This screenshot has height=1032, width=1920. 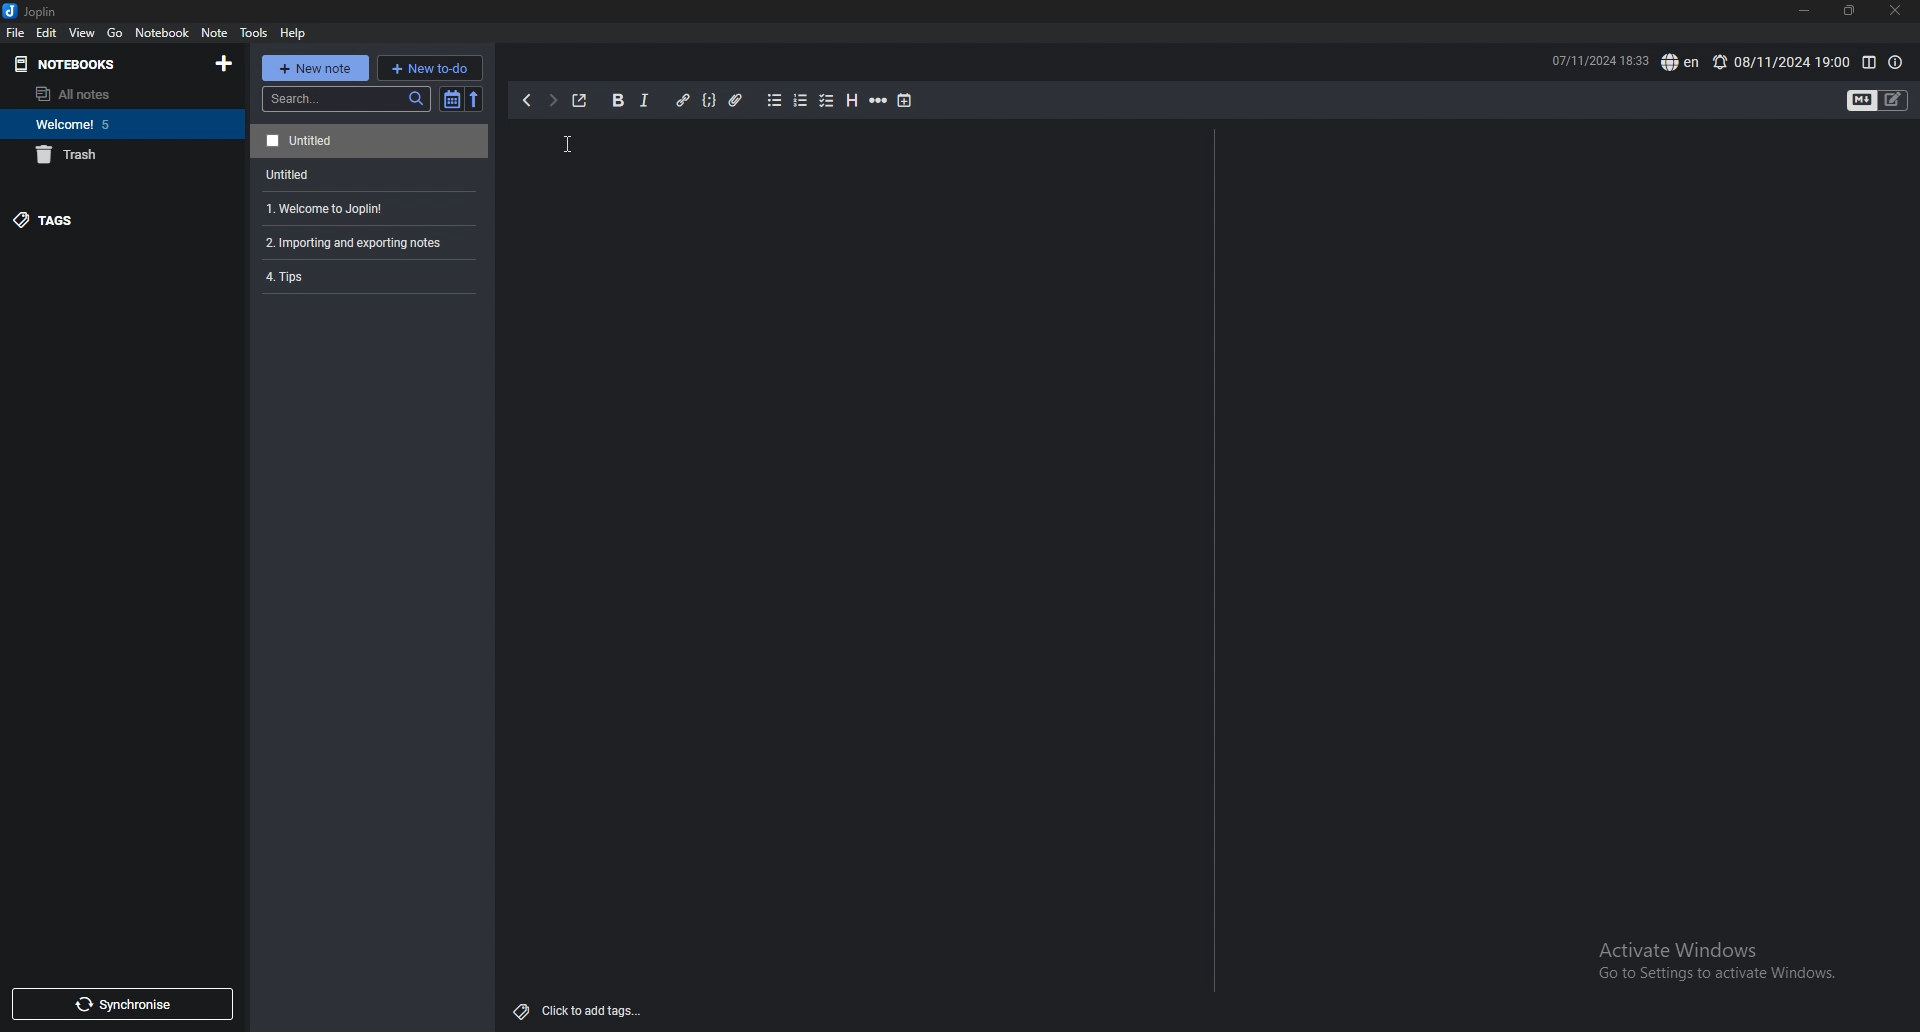 I want to click on next, so click(x=552, y=101).